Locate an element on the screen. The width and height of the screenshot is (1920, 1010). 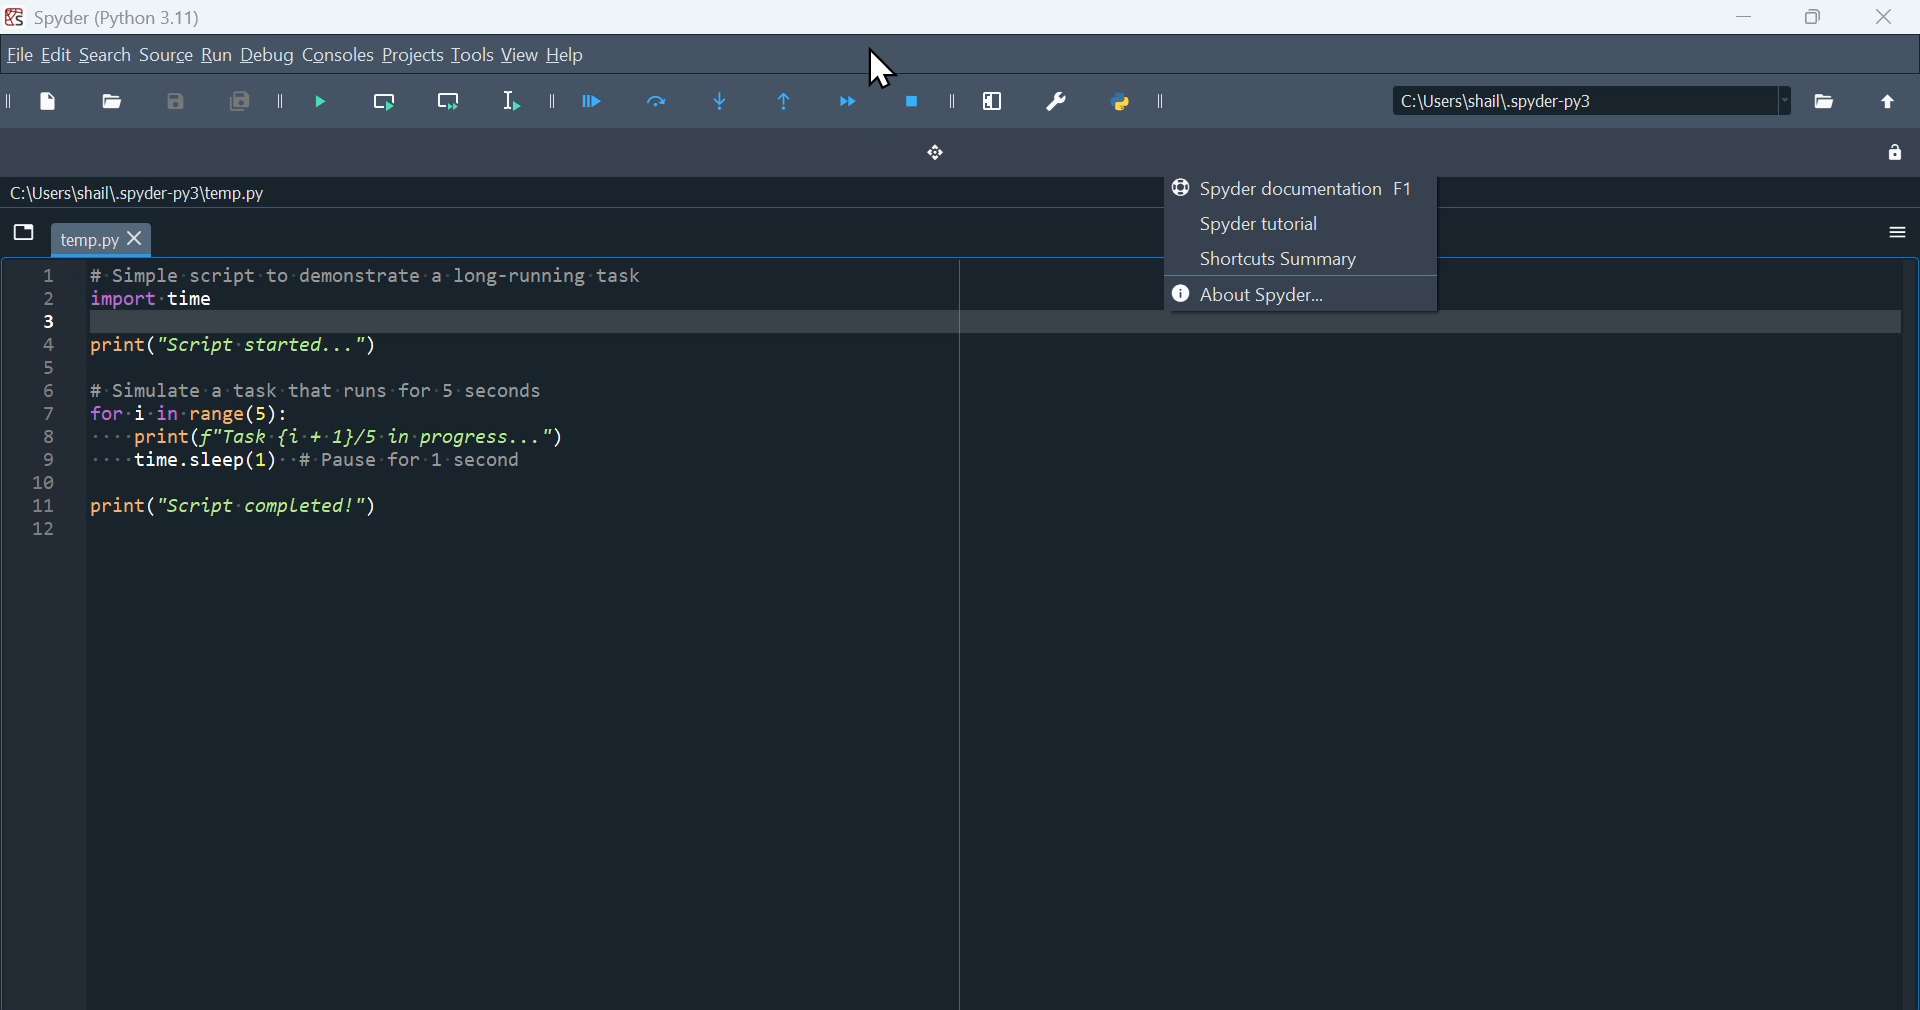
Upload file is located at coordinates (1894, 103).